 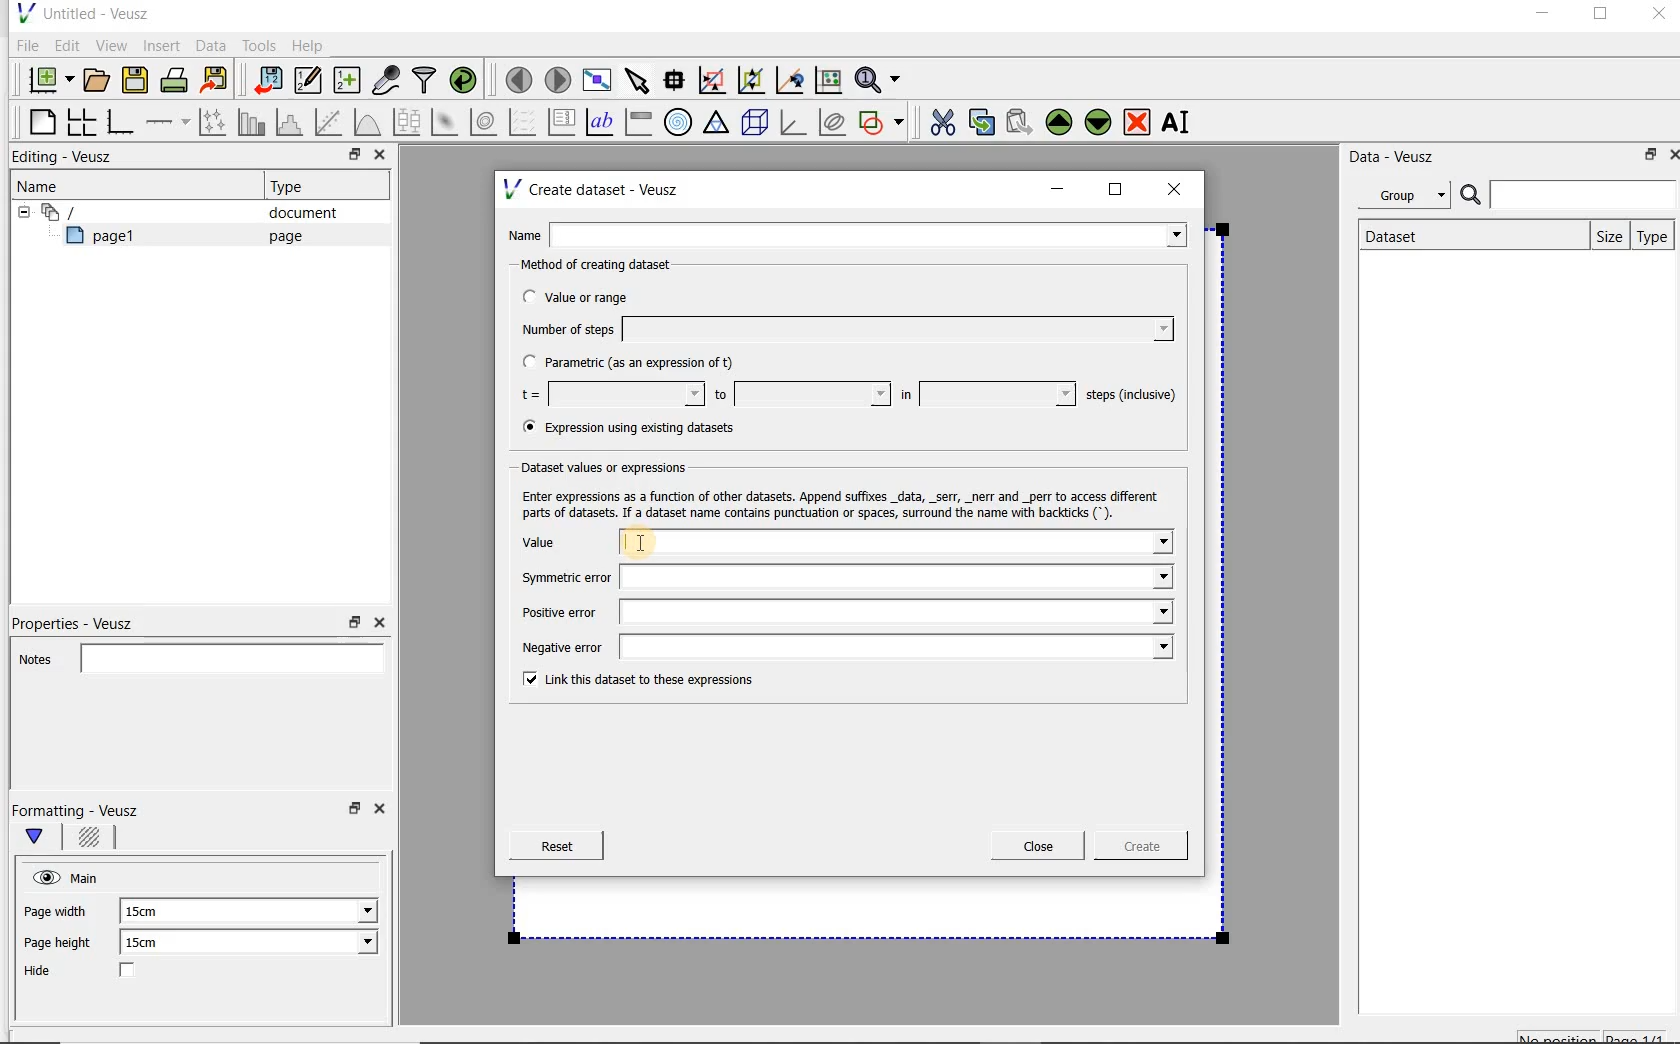 I want to click on 15cm, so click(x=152, y=912).